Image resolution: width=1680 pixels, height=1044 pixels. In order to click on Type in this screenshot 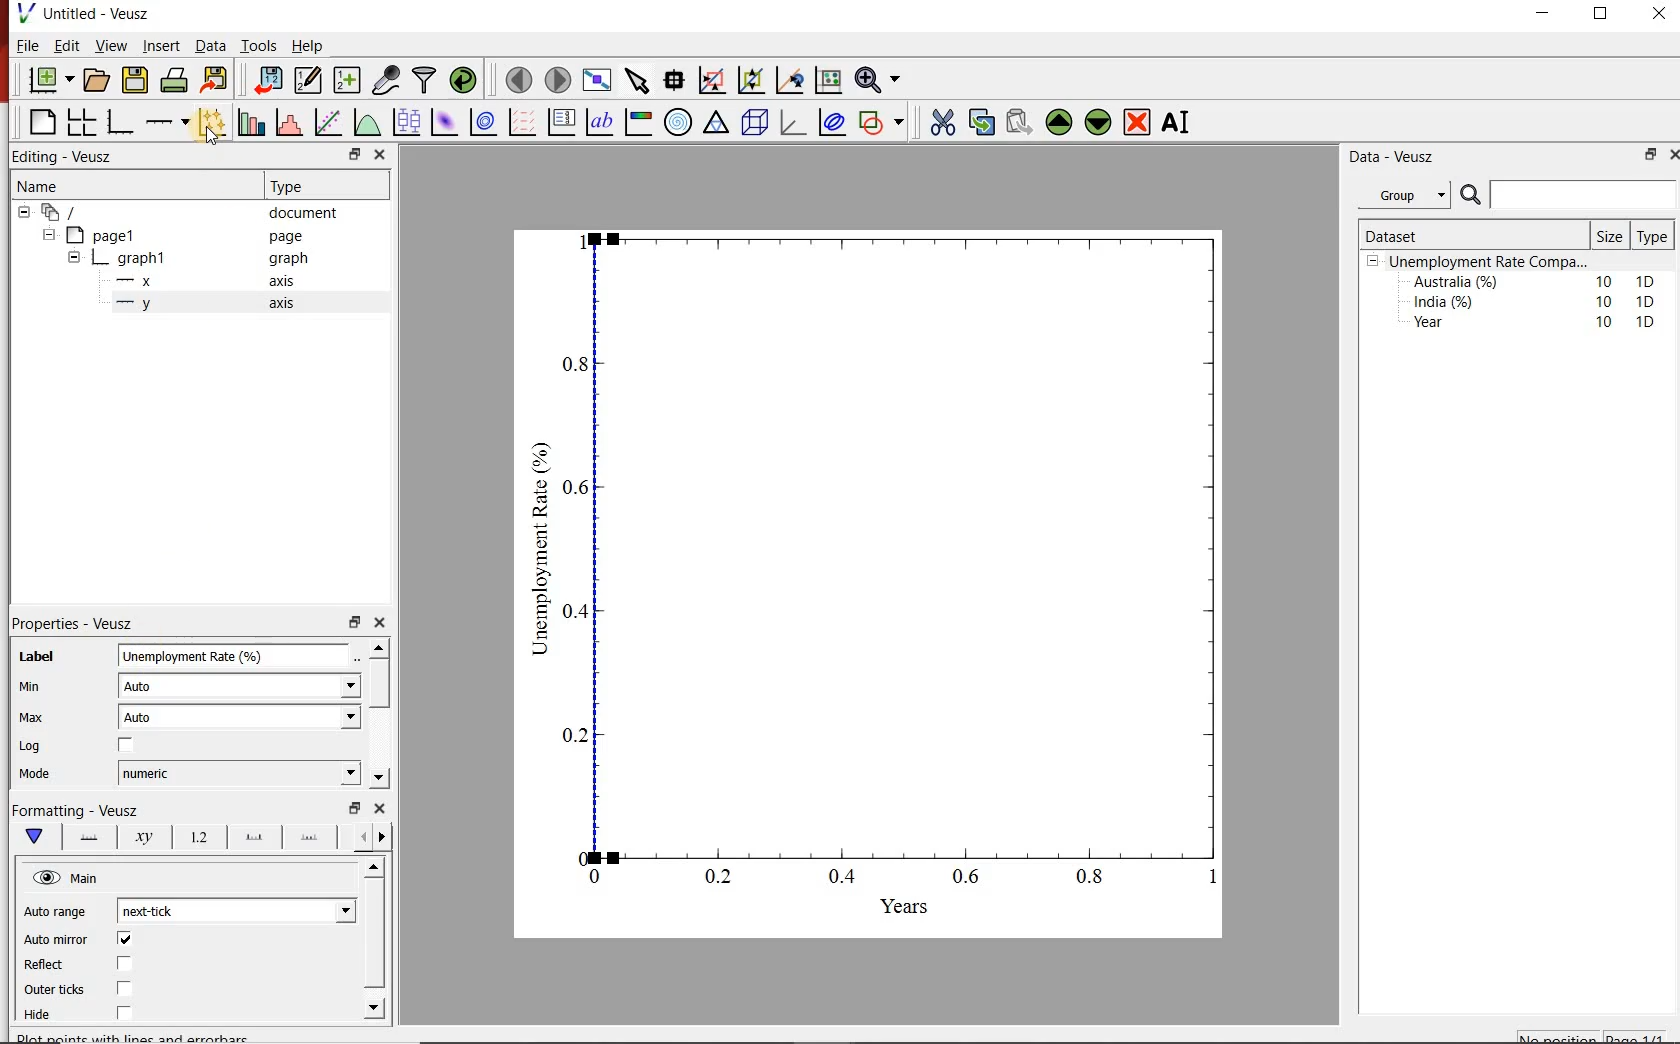, I will do `click(1651, 237)`.